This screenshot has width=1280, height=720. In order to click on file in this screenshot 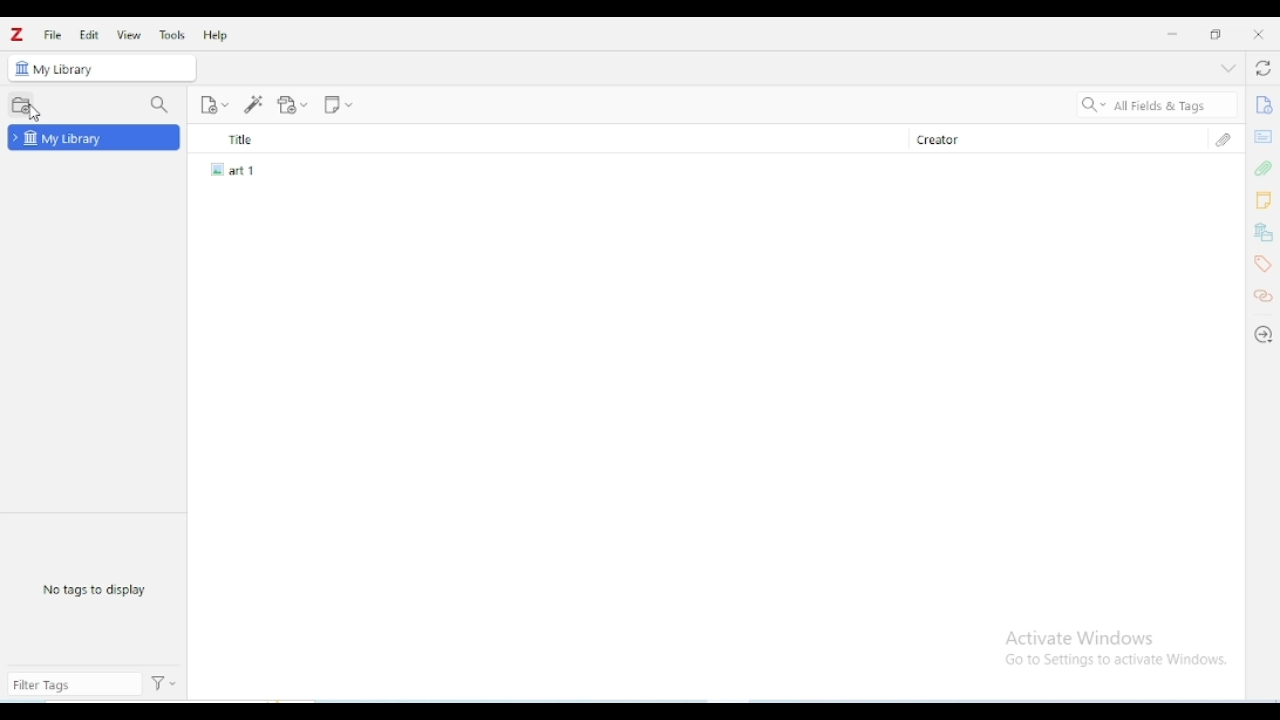, I will do `click(52, 34)`.